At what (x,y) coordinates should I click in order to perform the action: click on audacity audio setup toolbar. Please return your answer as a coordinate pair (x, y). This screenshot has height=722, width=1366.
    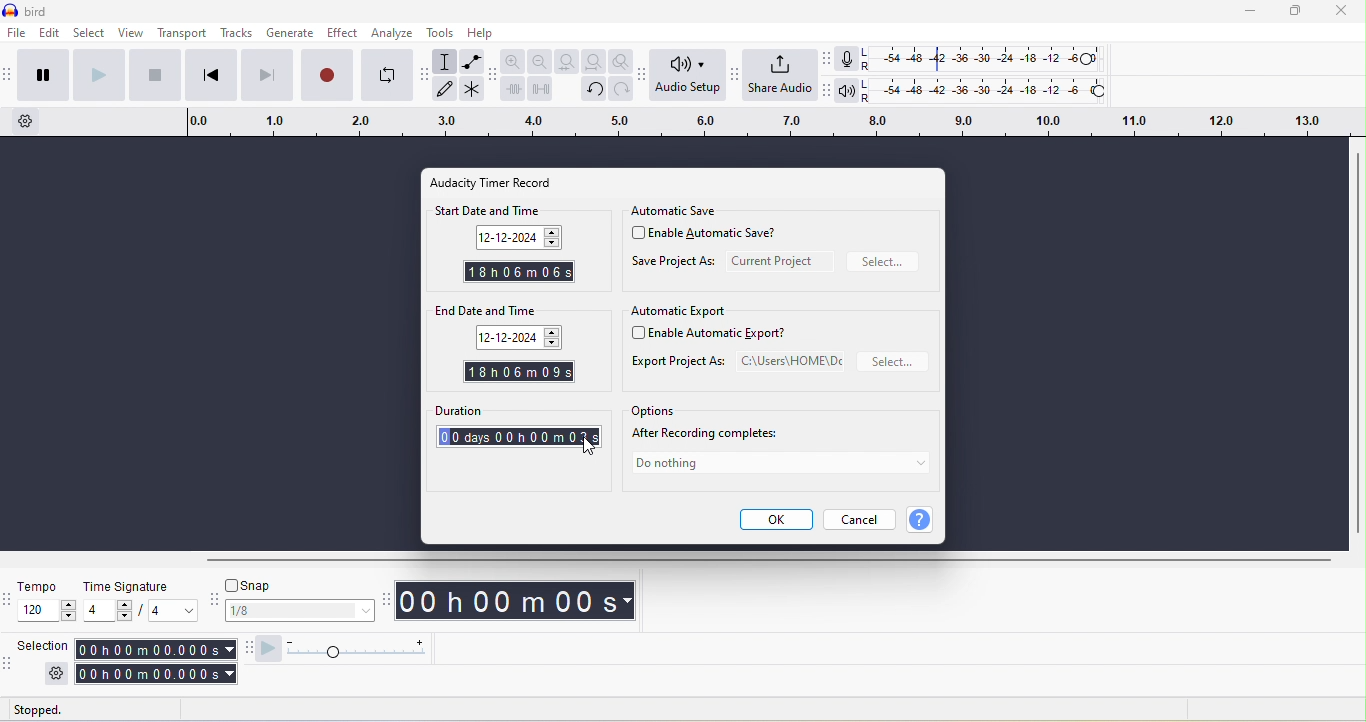
    Looking at the image, I should click on (644, 75).